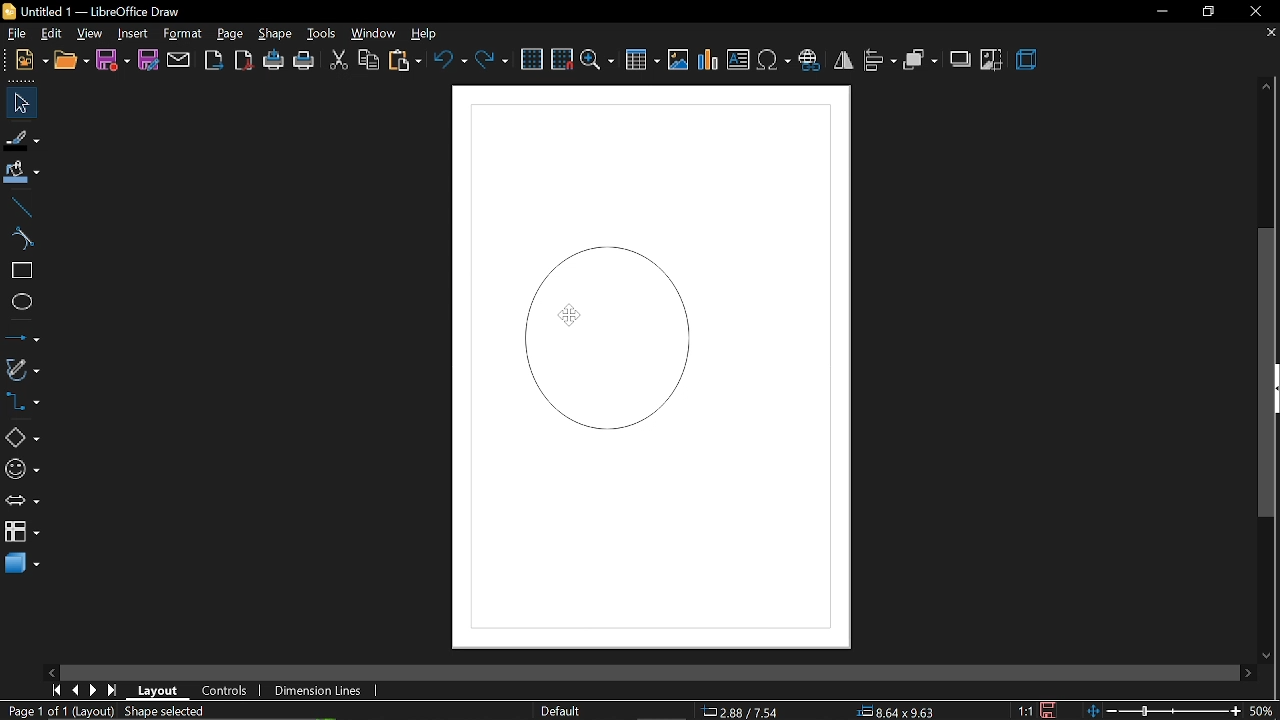  Describe the element at coordinates (903, 713) in the screenshot. I see `8.64x9.63` at that location.